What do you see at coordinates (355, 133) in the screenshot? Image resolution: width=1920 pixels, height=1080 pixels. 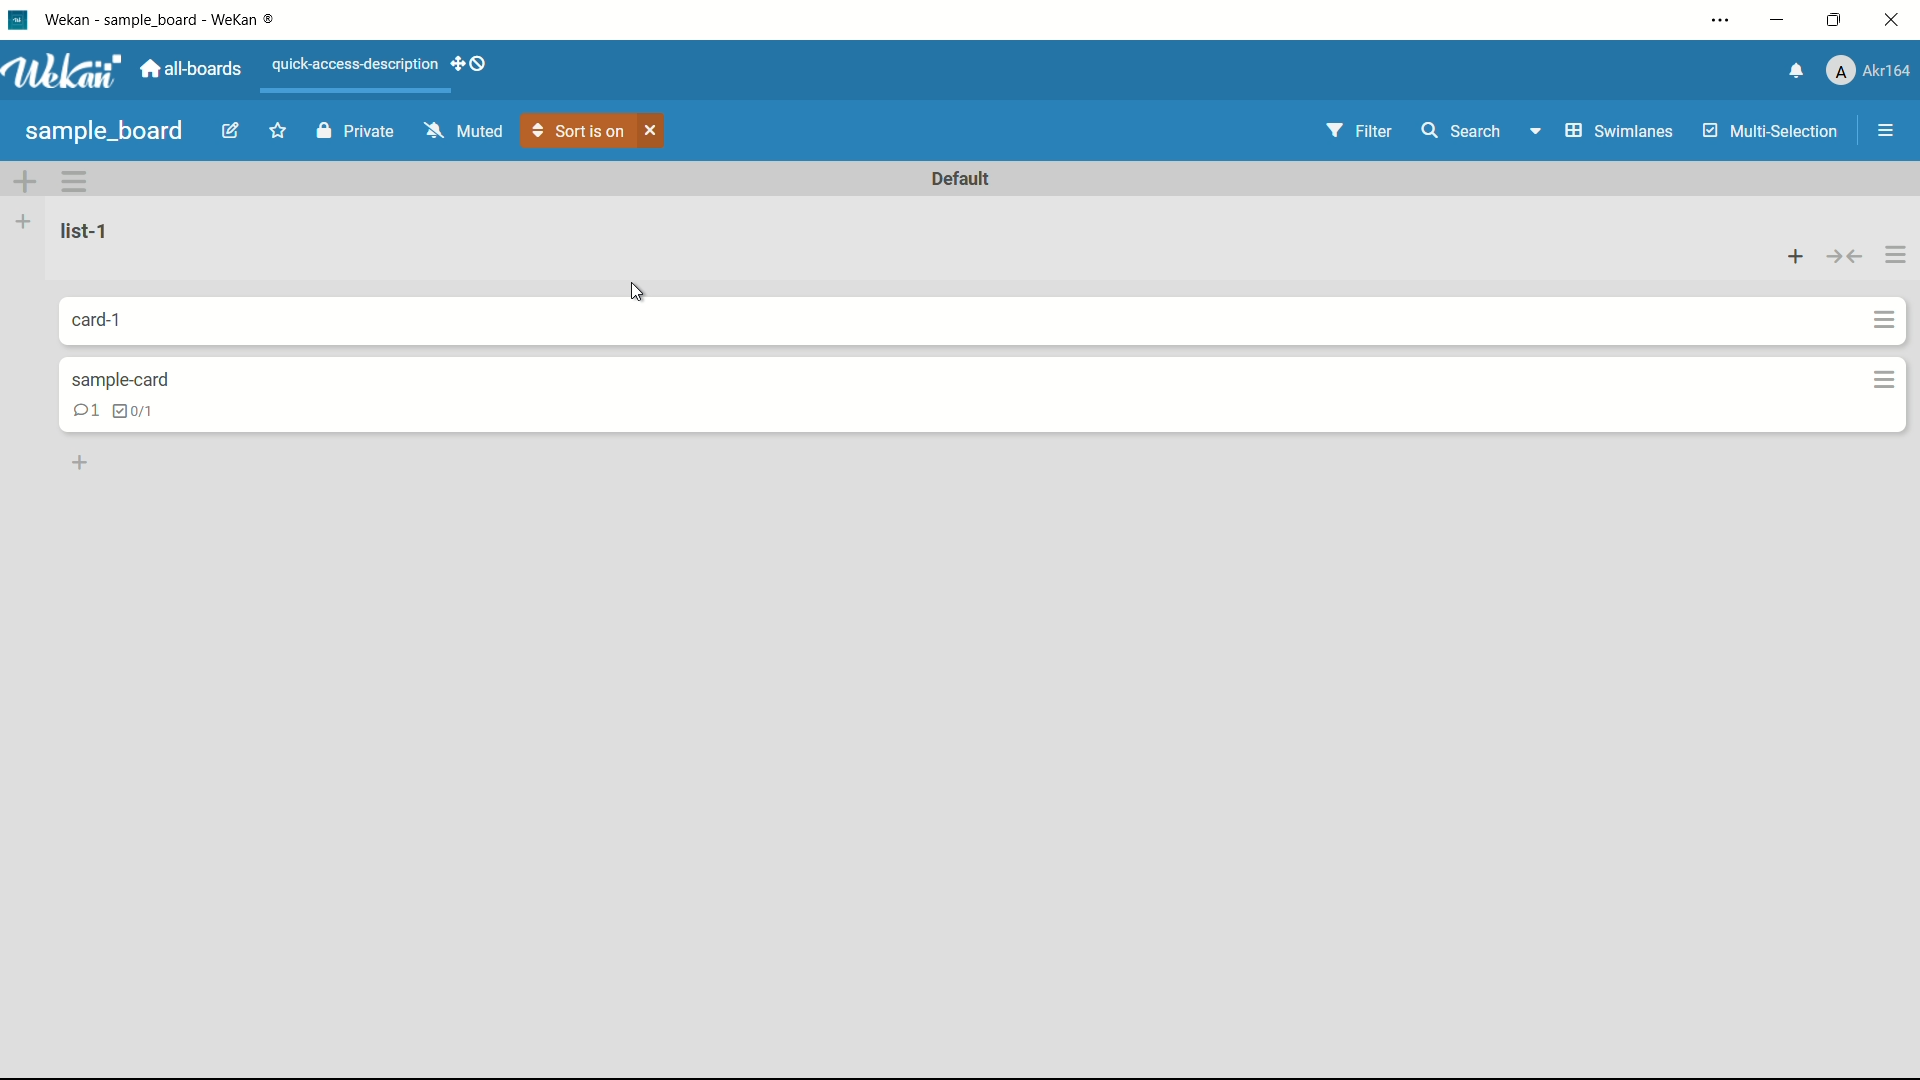 I see `private` at bounding box center [355, 133].